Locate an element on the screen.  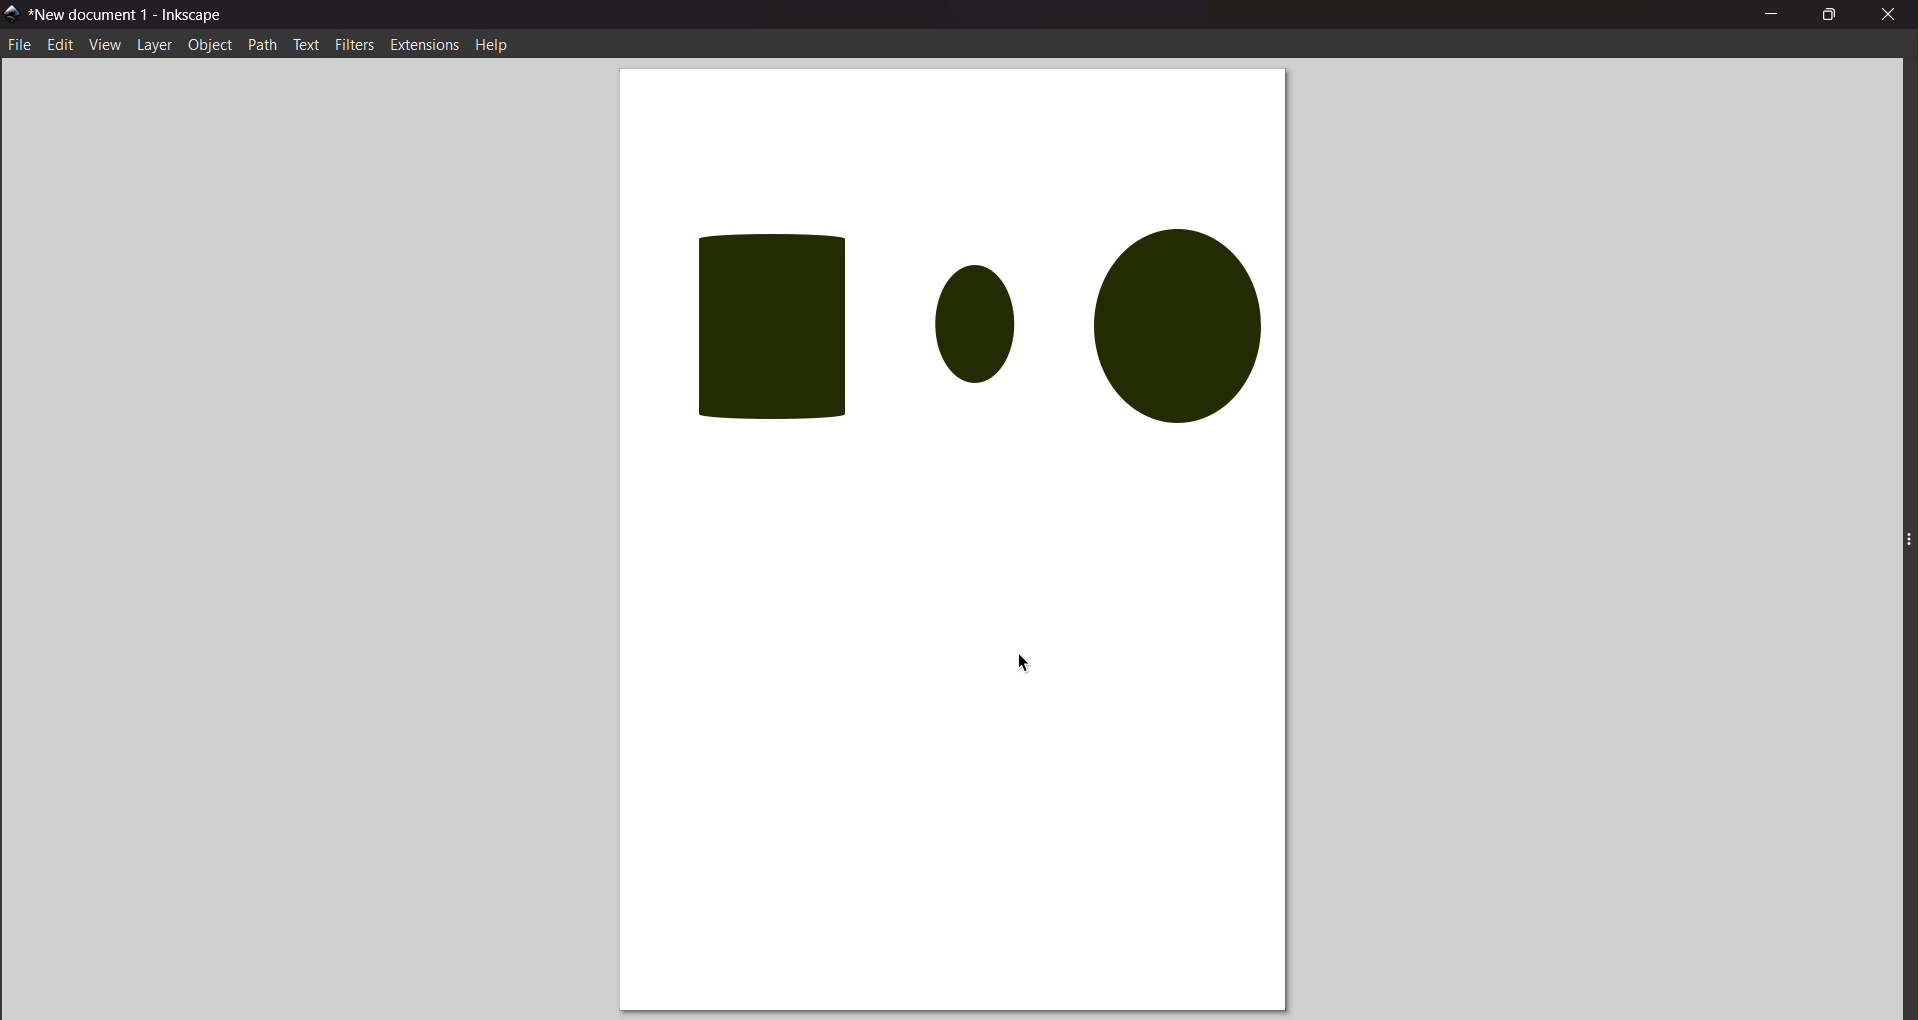
expand is located at coordinates (1899, 536).